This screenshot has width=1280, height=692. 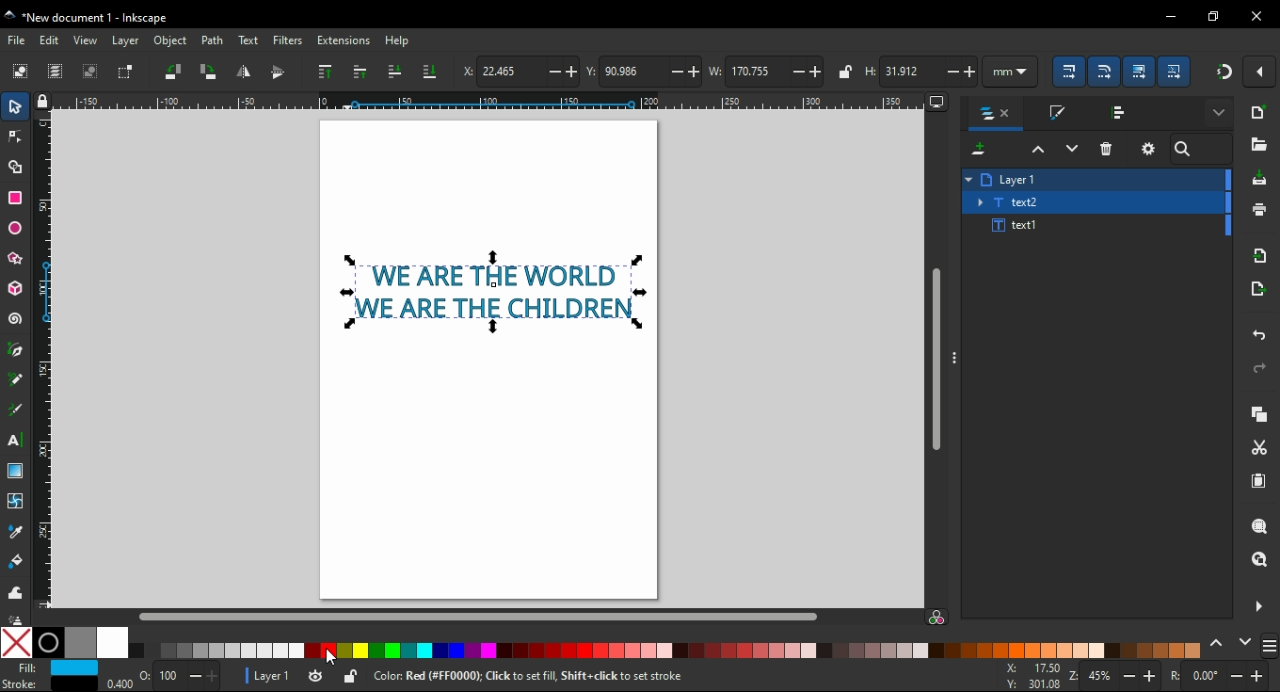 What do you see at coordinates (518, 69) in the screenshot?
I see `horizontal coordinates of selected object` at bounding box center [518, 69].